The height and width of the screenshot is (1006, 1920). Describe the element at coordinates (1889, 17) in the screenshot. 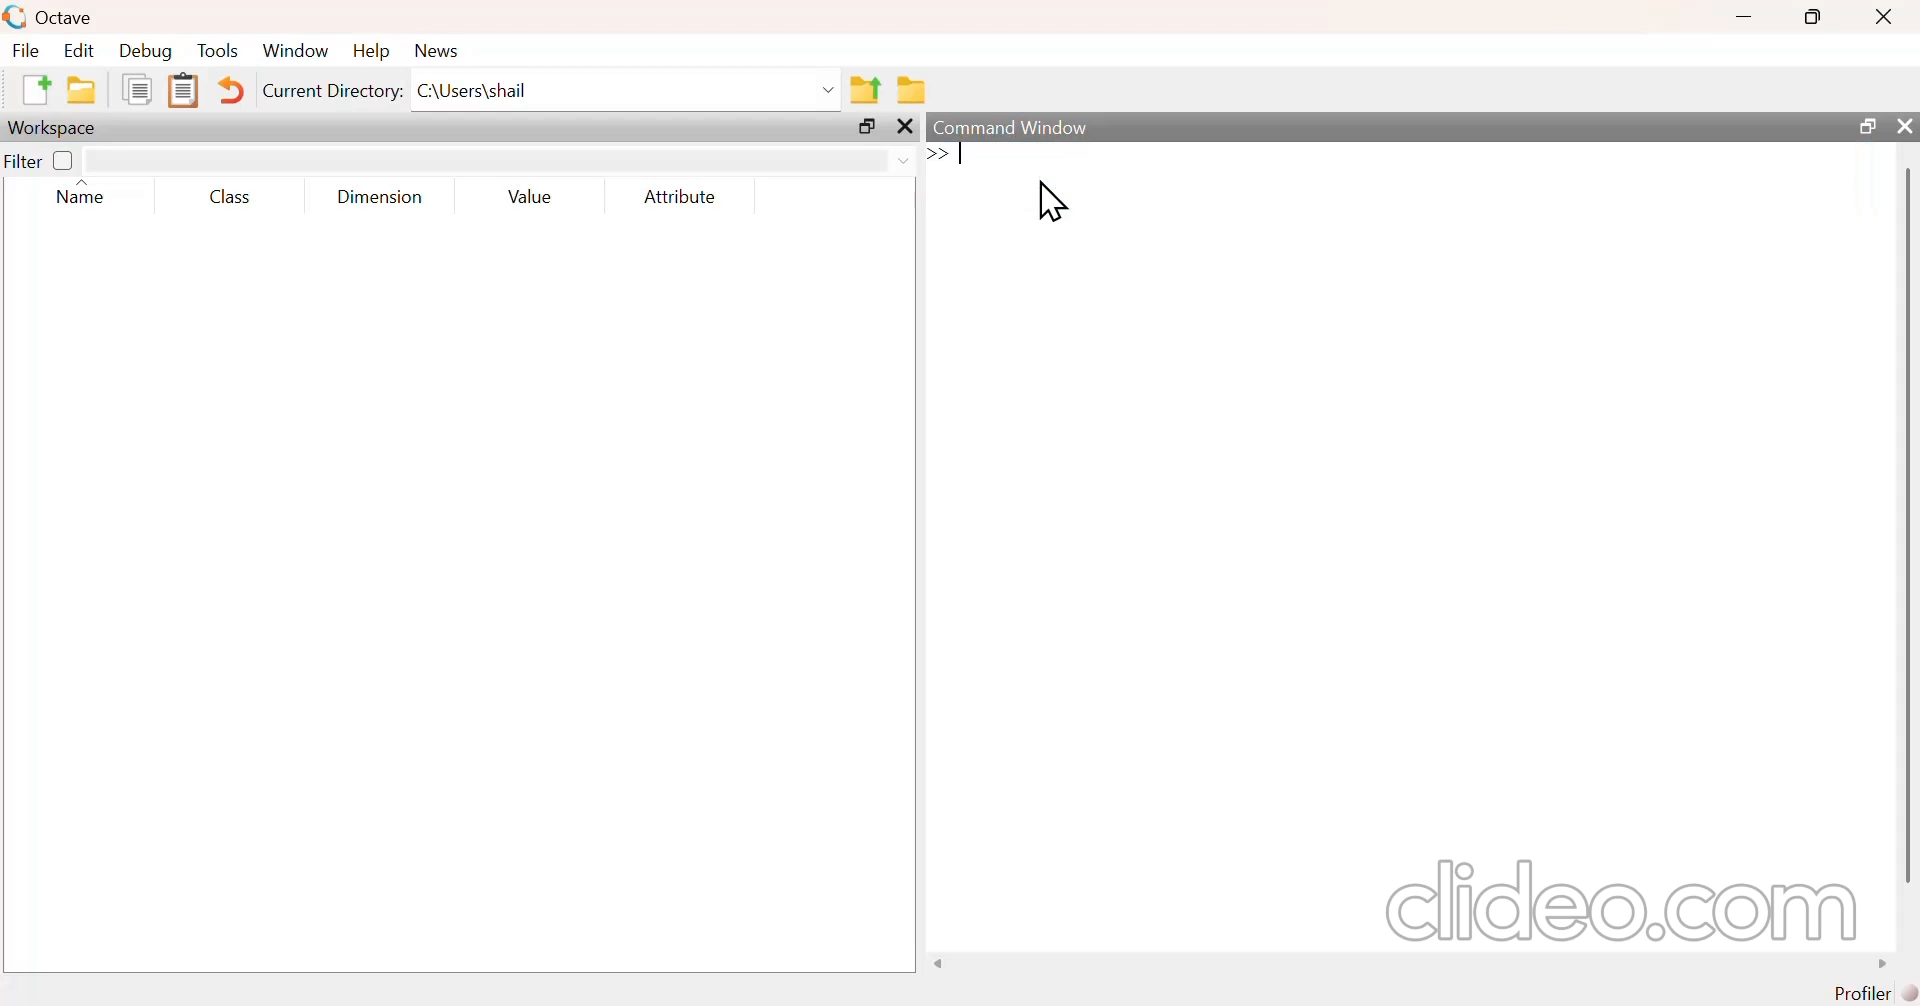

I see `close` at that location.